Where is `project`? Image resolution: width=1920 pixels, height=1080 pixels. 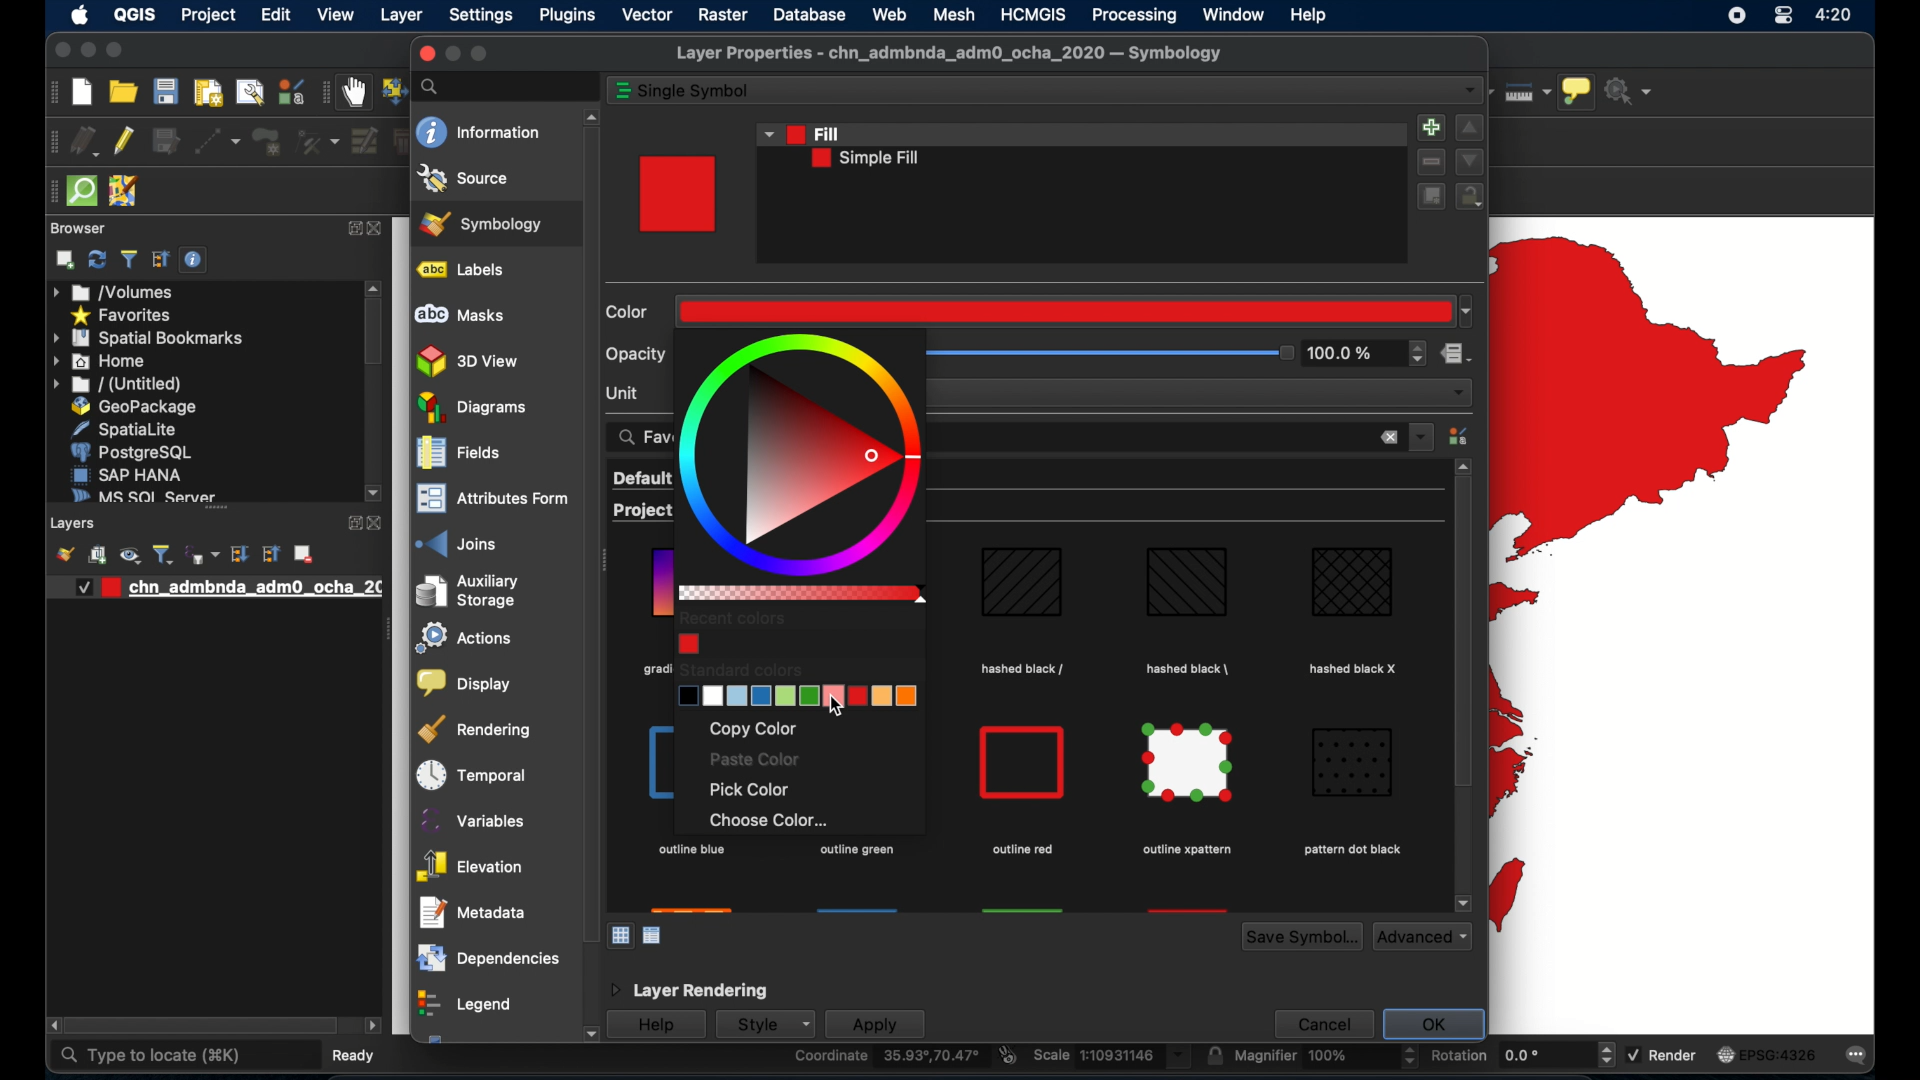
project is located at coordinates (207, 17).